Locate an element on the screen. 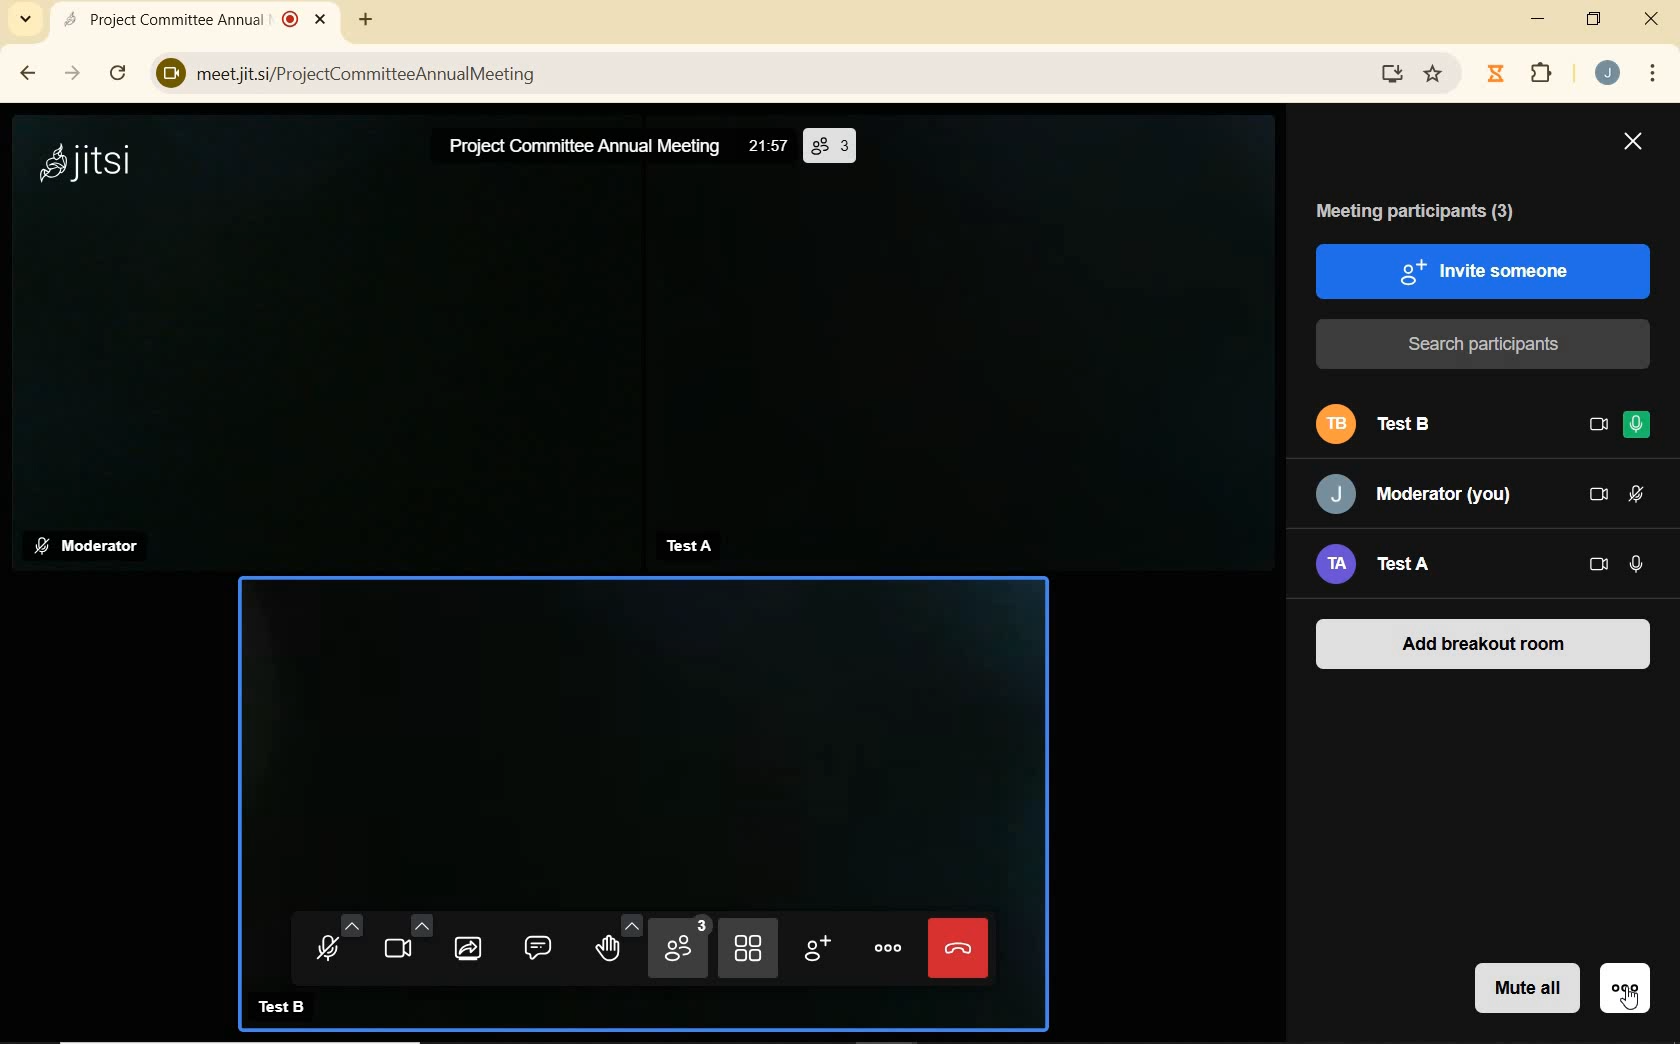 This screenshot has height=1044, width=1680. Moderator (you) is located at coordinates (1418, 494).